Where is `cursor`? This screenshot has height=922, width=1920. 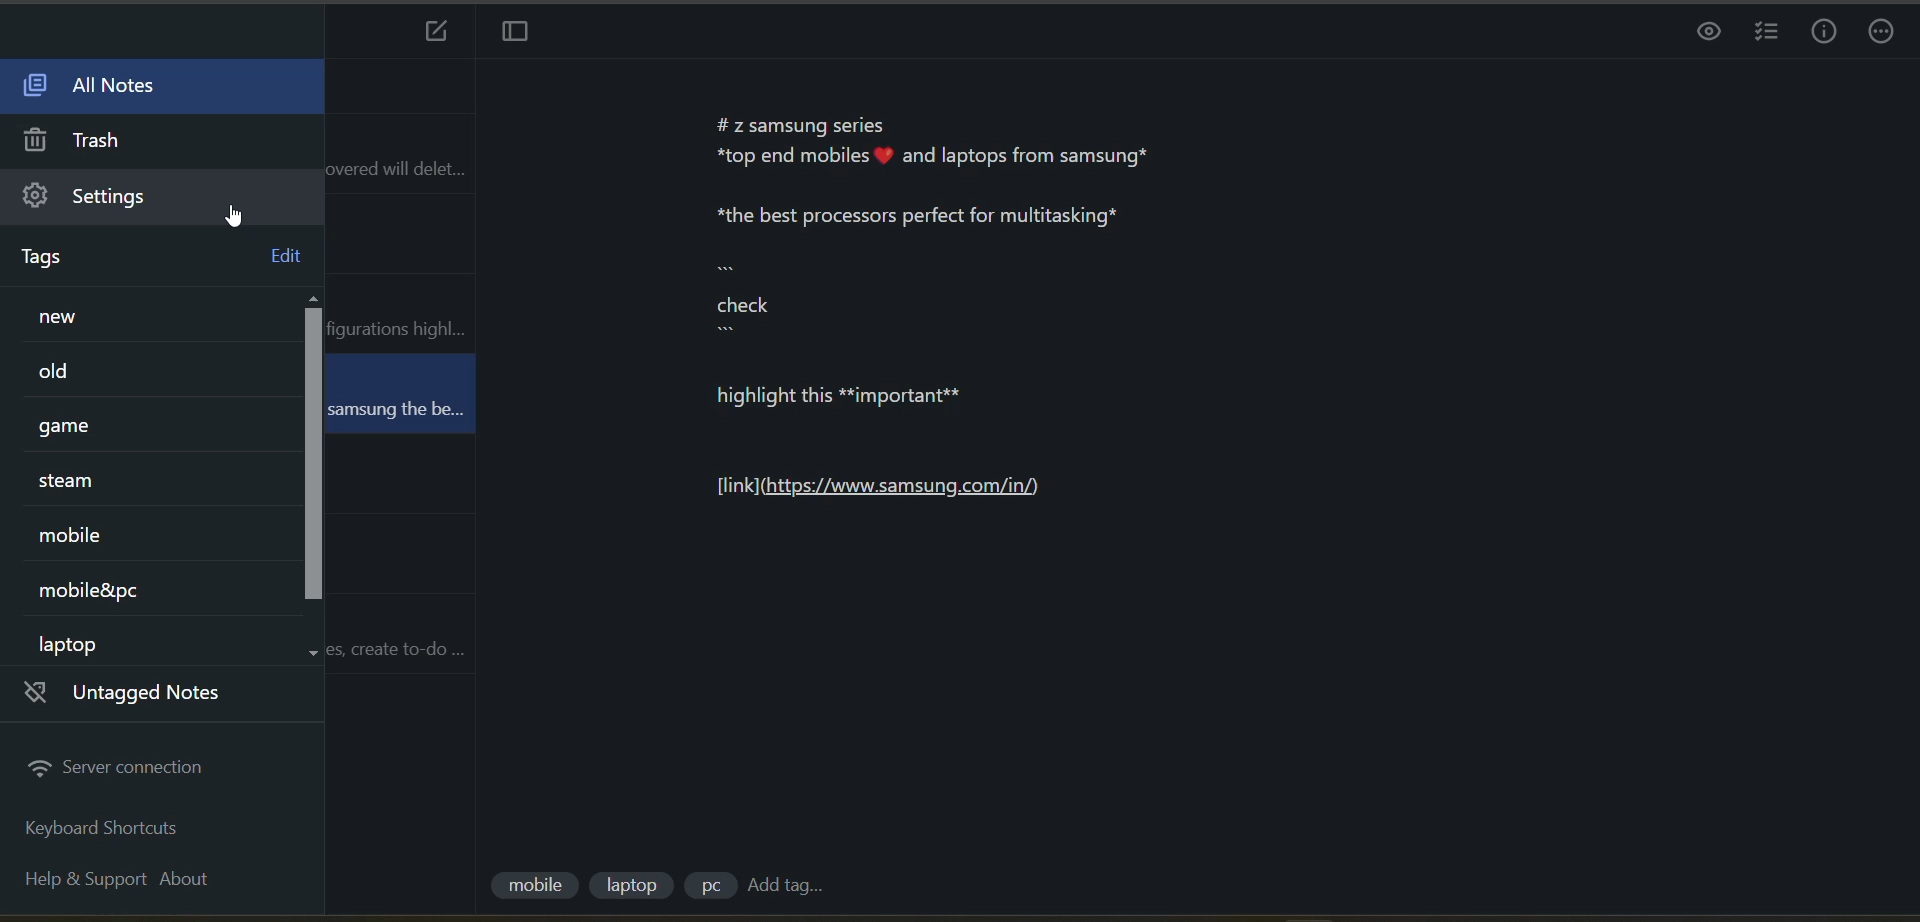 cursor is located at coordinates (238, 215).